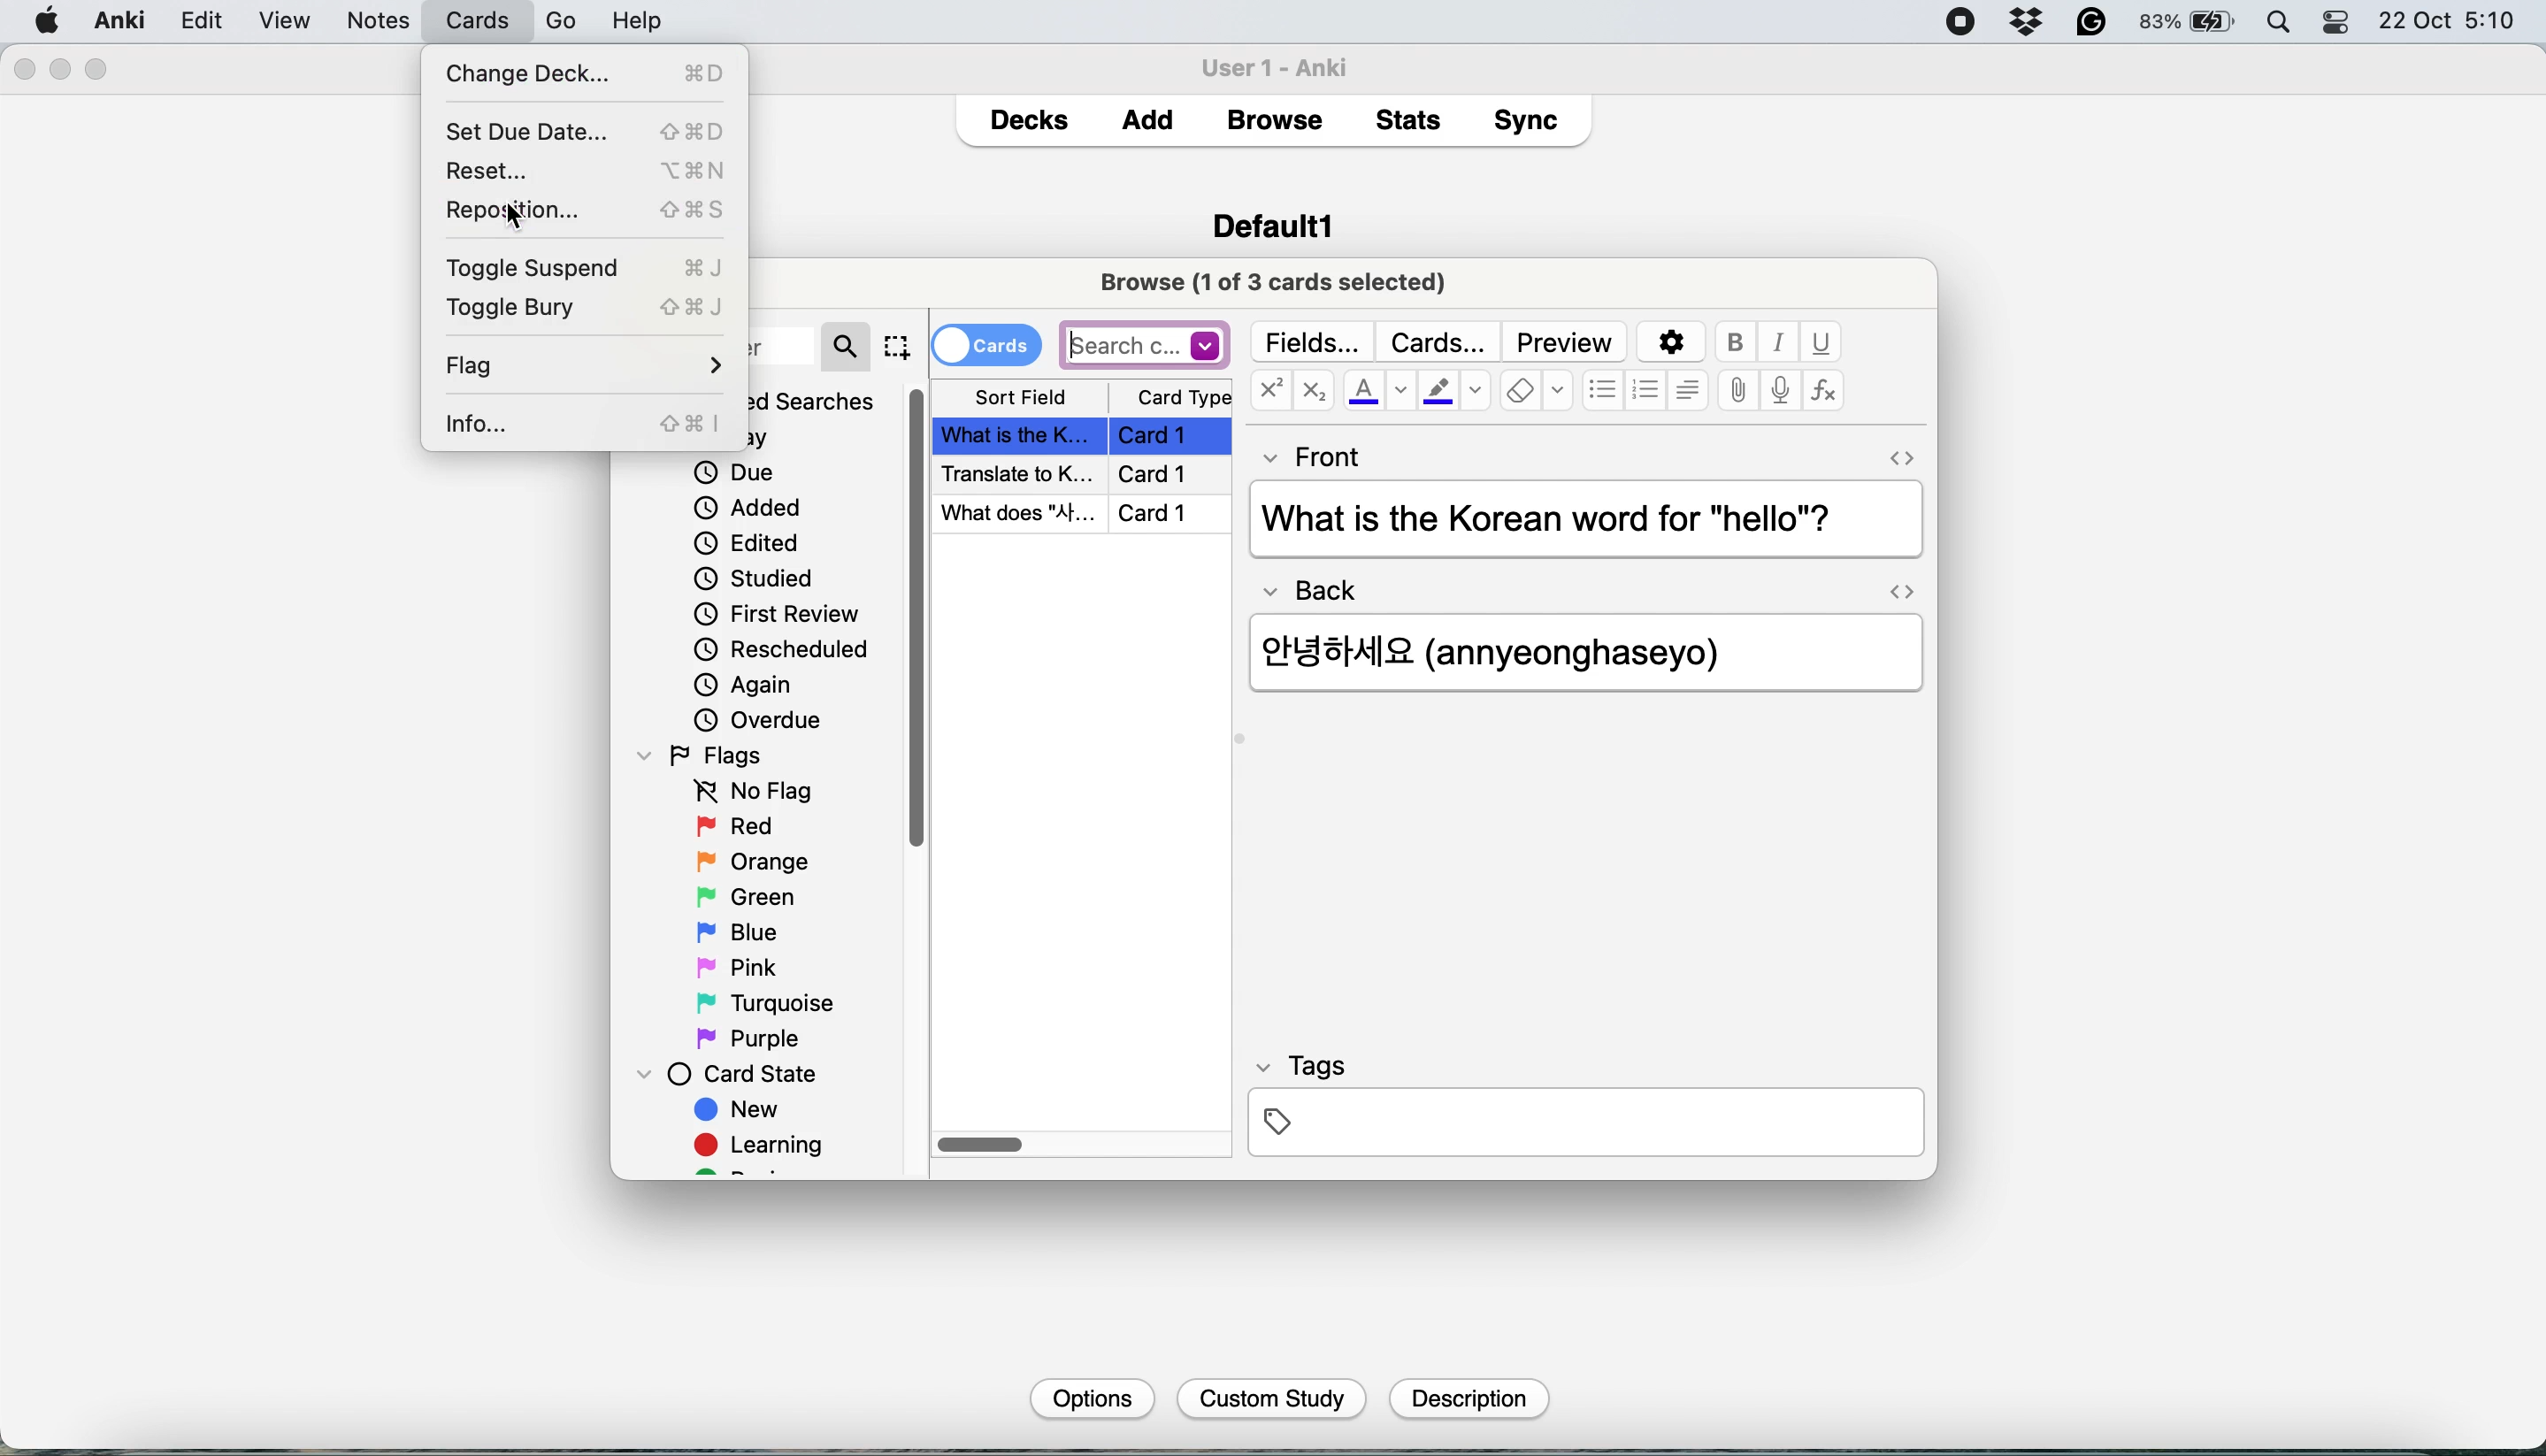 Image resolution: width=2546 pixels, height=1456 pixels. I want to click on underline, so click(1821, 342).